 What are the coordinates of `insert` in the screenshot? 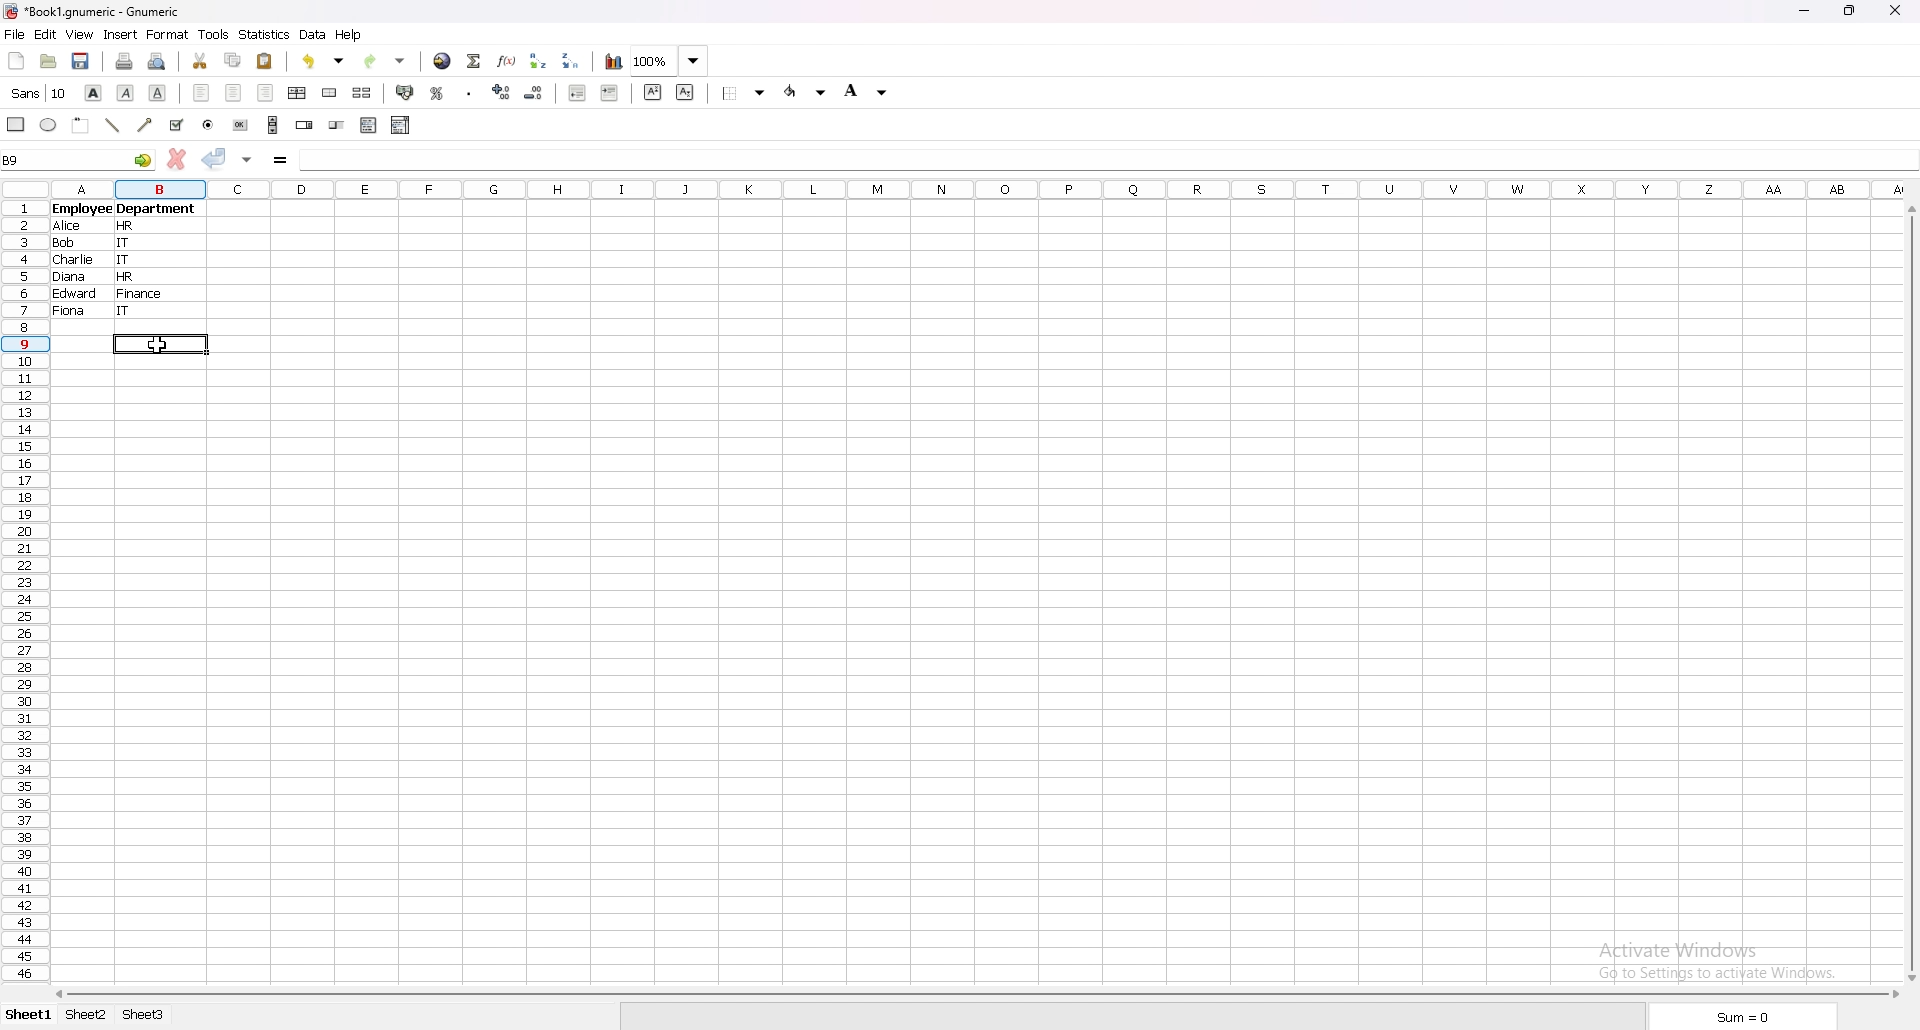 It's located at (121, 35).